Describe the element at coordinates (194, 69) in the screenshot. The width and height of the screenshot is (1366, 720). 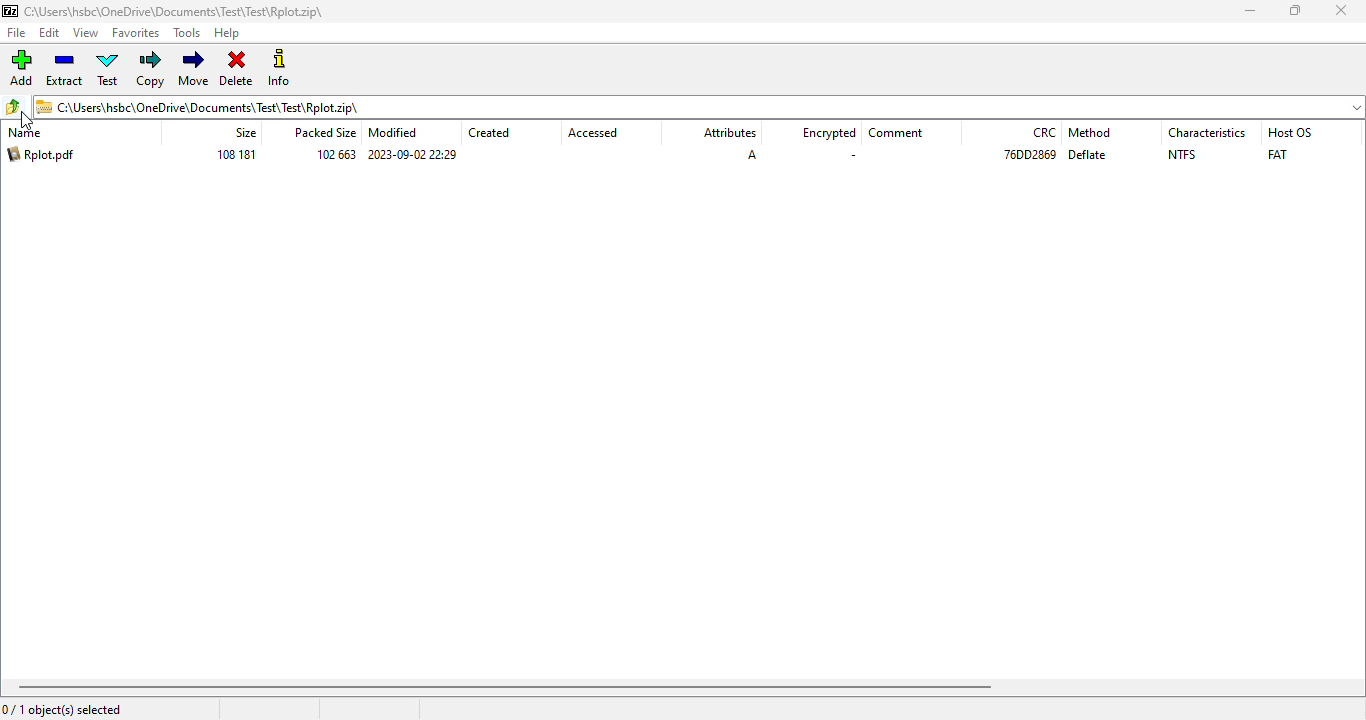
I see `move` at that location.